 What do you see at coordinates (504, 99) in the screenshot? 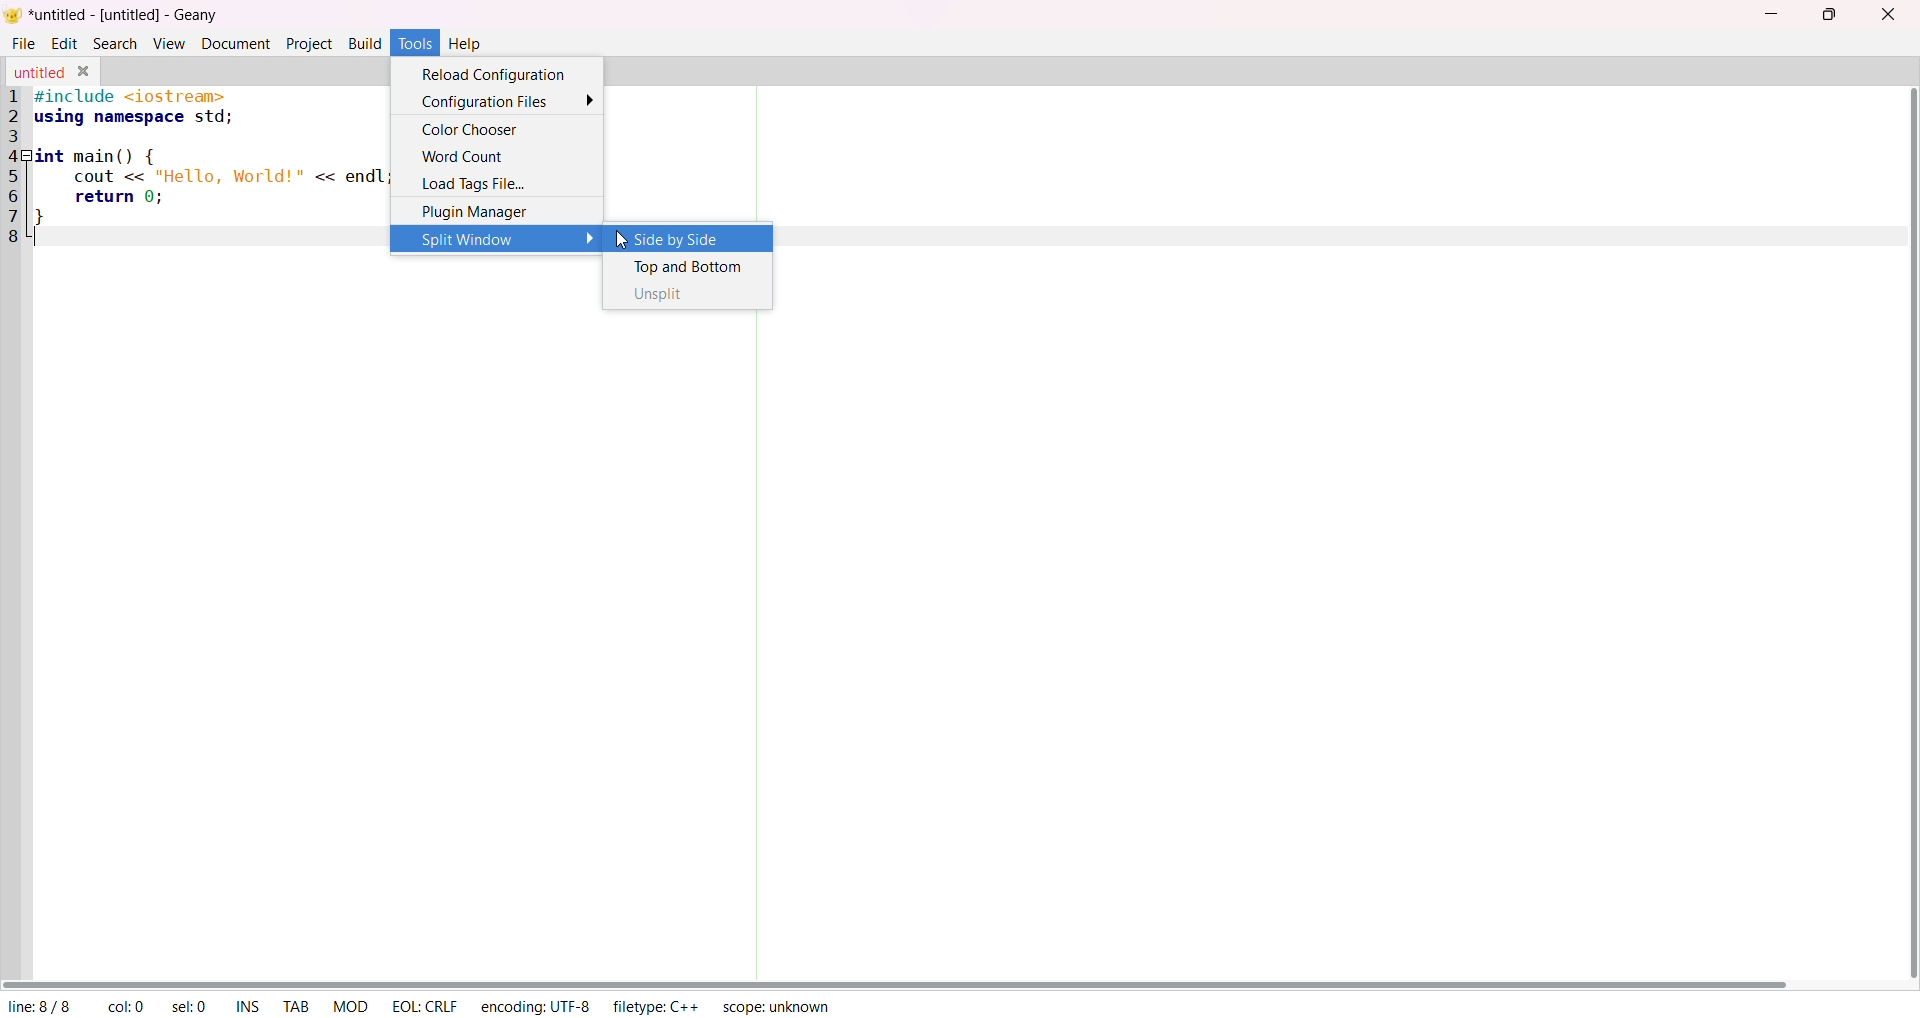
I see `Configuration Files` at bounding box center [504, 99].